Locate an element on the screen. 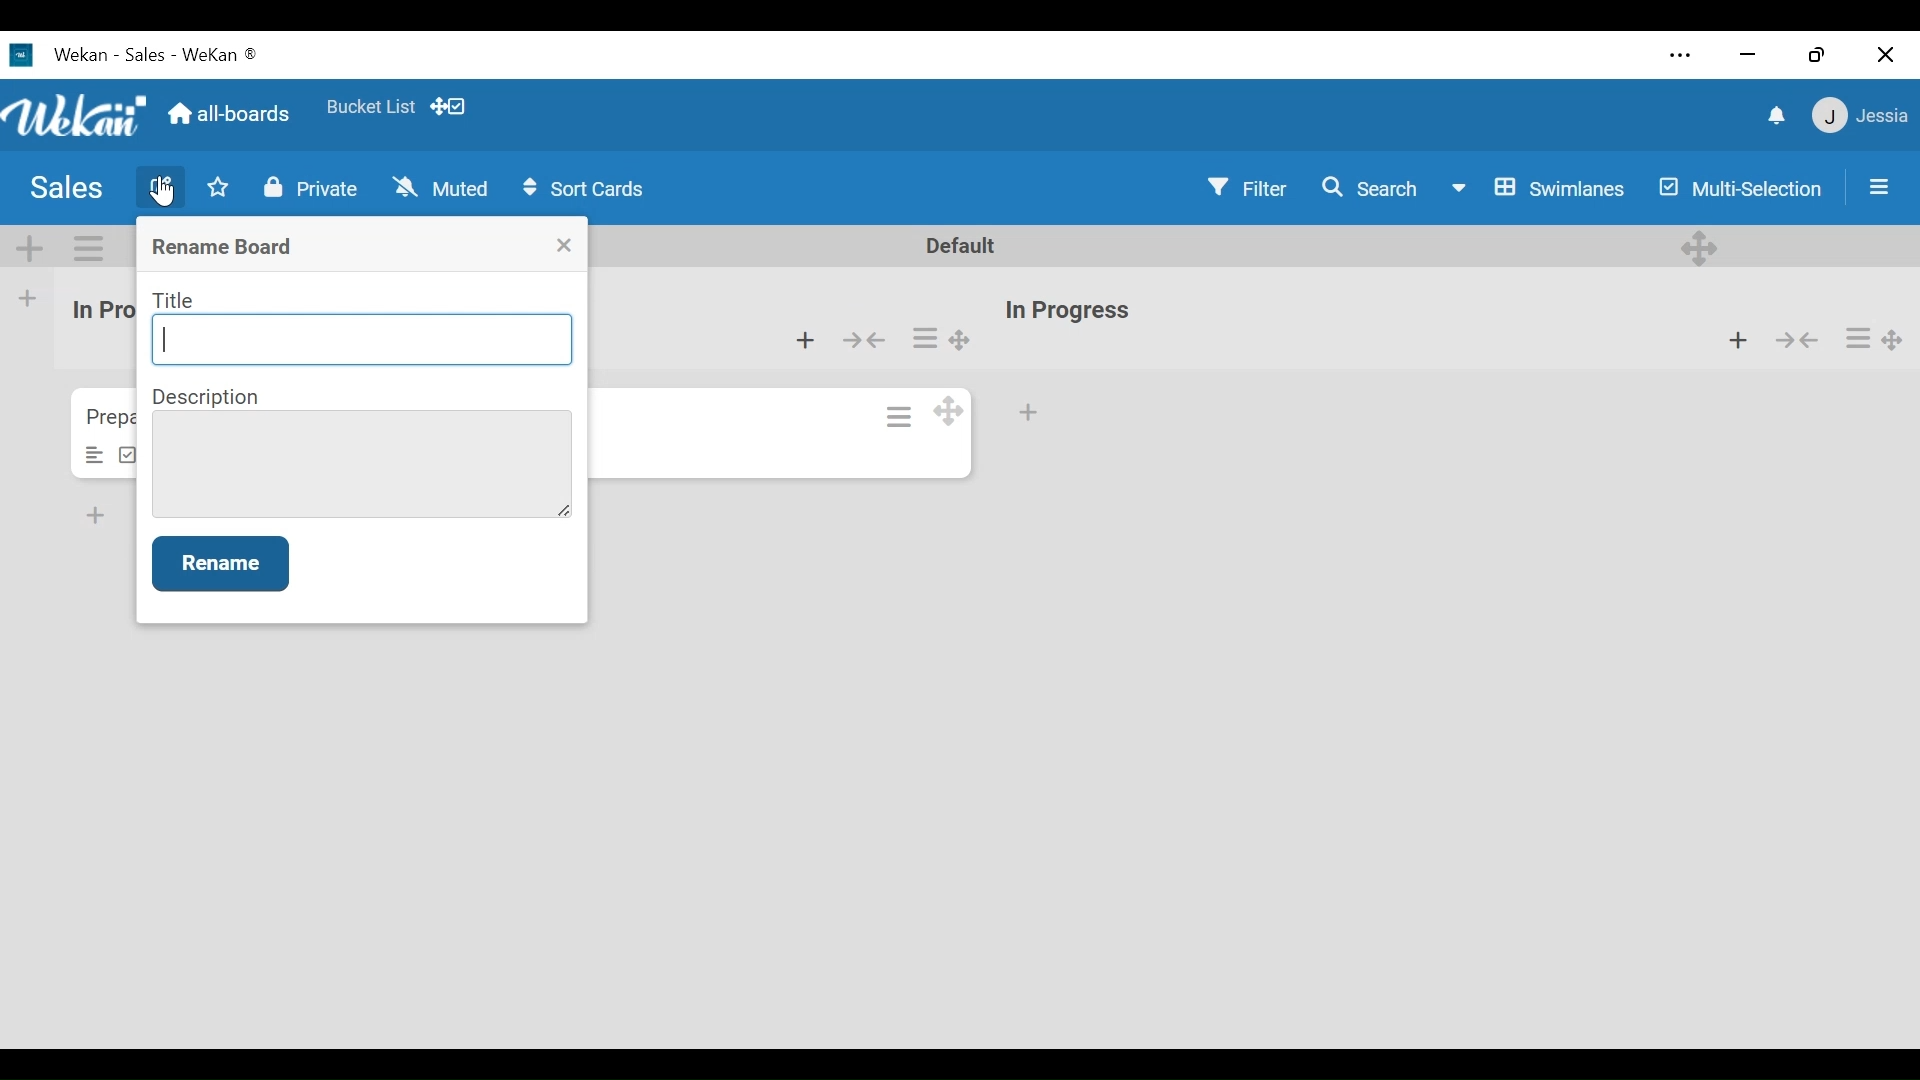 This screenshot has width=1920, height=1080. Sidebar is located at coordinates (1876, 187).